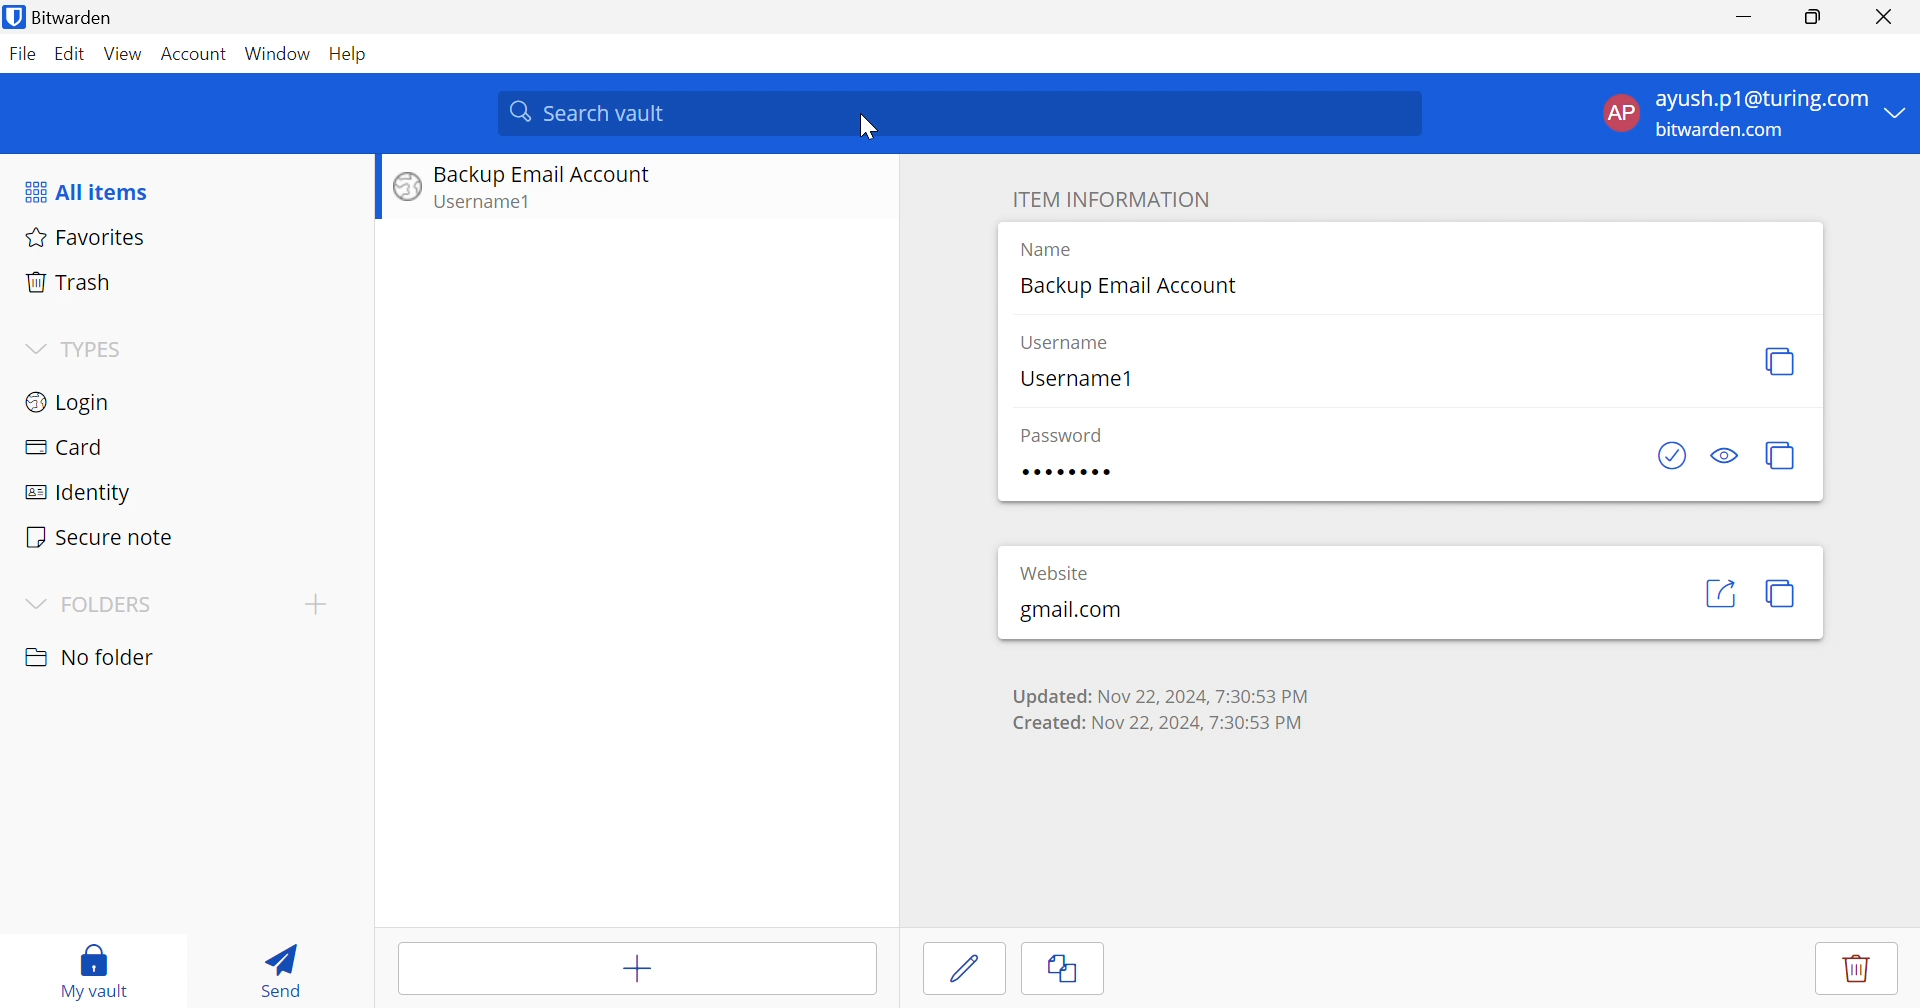 The height and width of the screenshot is (1008, 1920). Describe the element at coordinates (1812, 15) in the screenshot. I see `Restore Down` at that location.